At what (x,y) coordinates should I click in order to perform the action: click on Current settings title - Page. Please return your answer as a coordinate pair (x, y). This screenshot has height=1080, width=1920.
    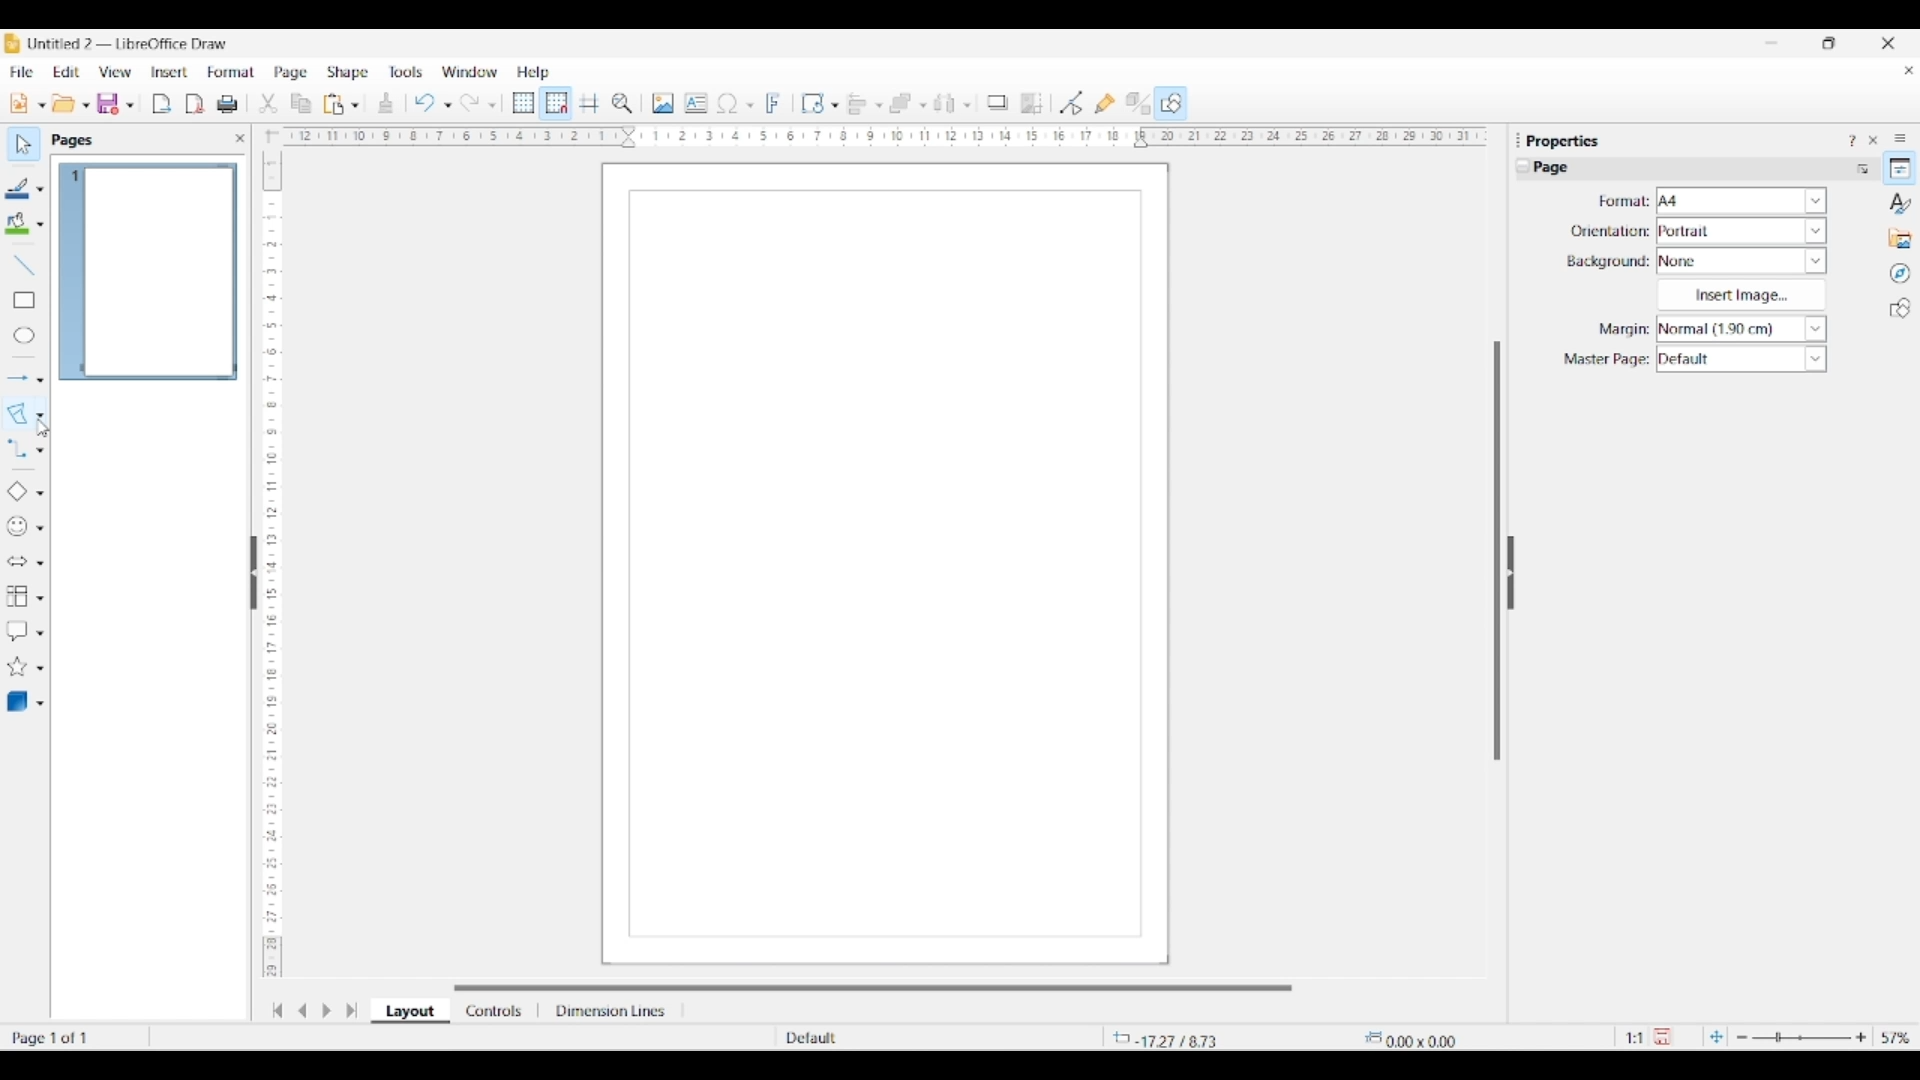
    Looking at the image, I should click on (1562, 169).